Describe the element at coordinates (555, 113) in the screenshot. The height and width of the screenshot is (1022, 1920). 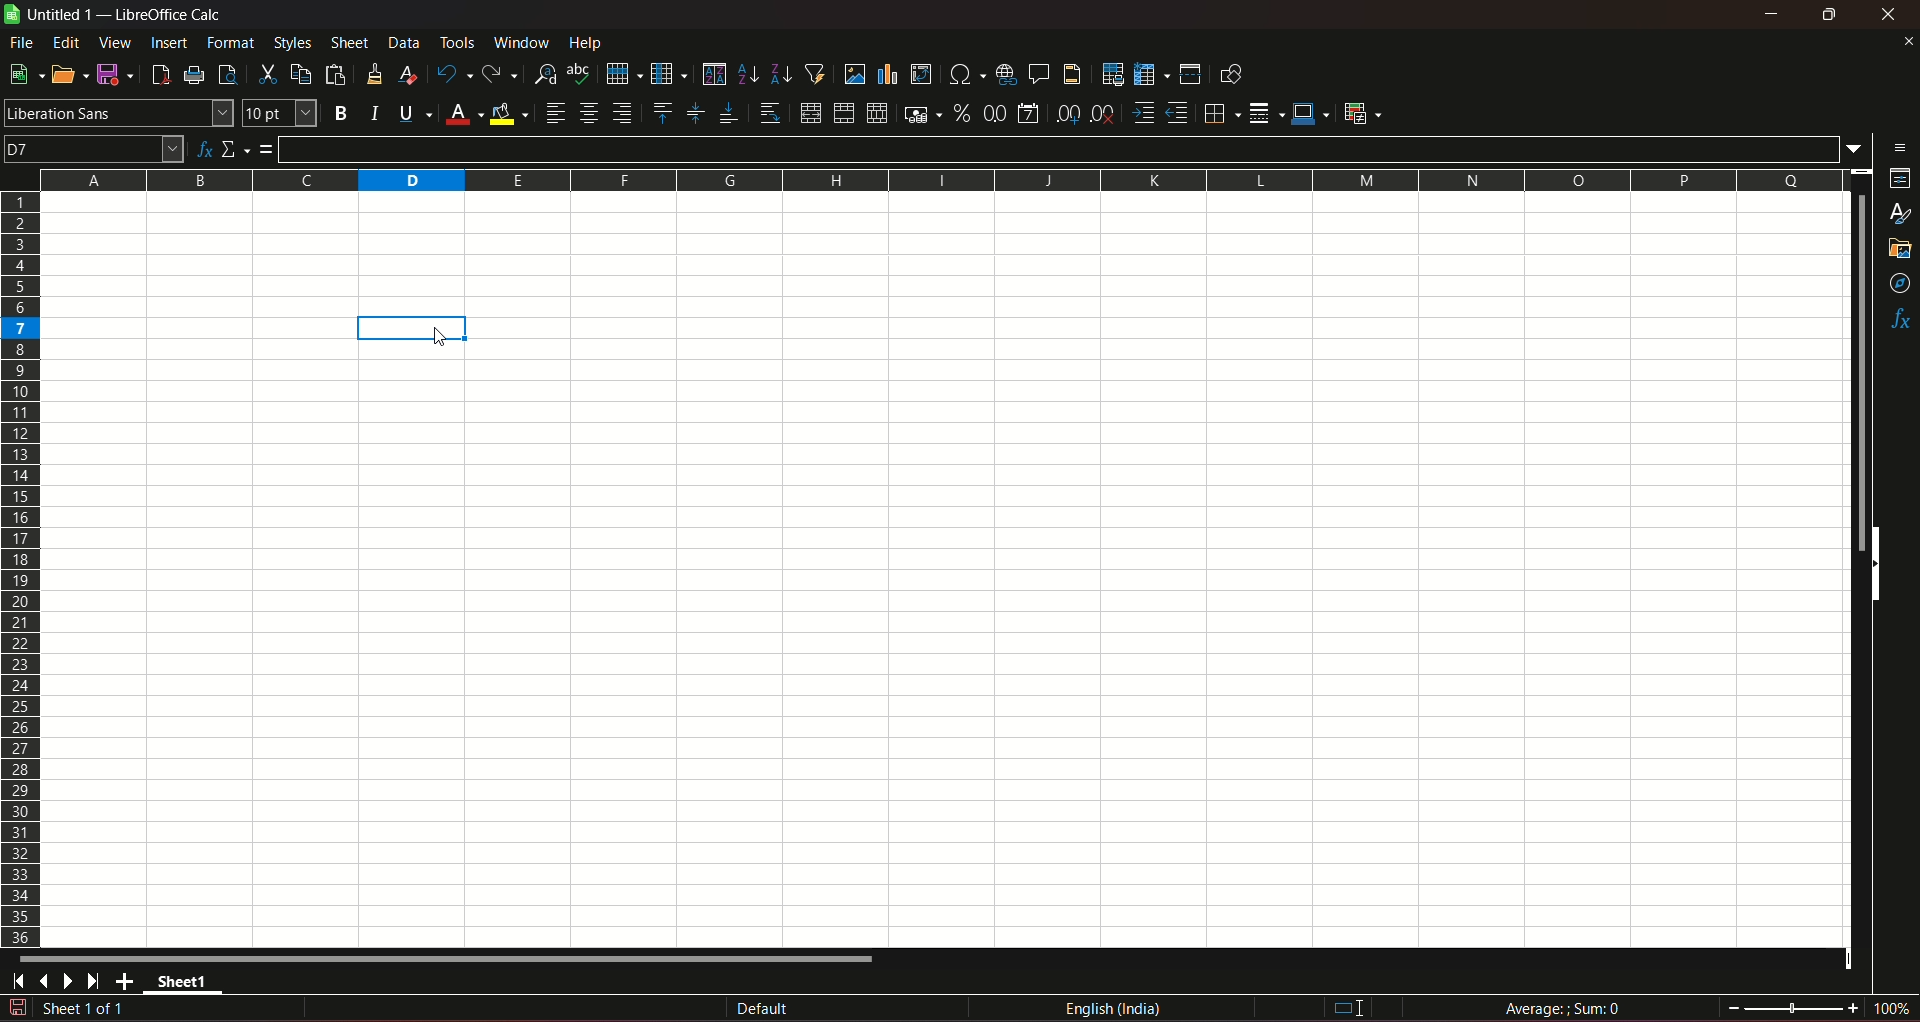
I see `align left` at that location.